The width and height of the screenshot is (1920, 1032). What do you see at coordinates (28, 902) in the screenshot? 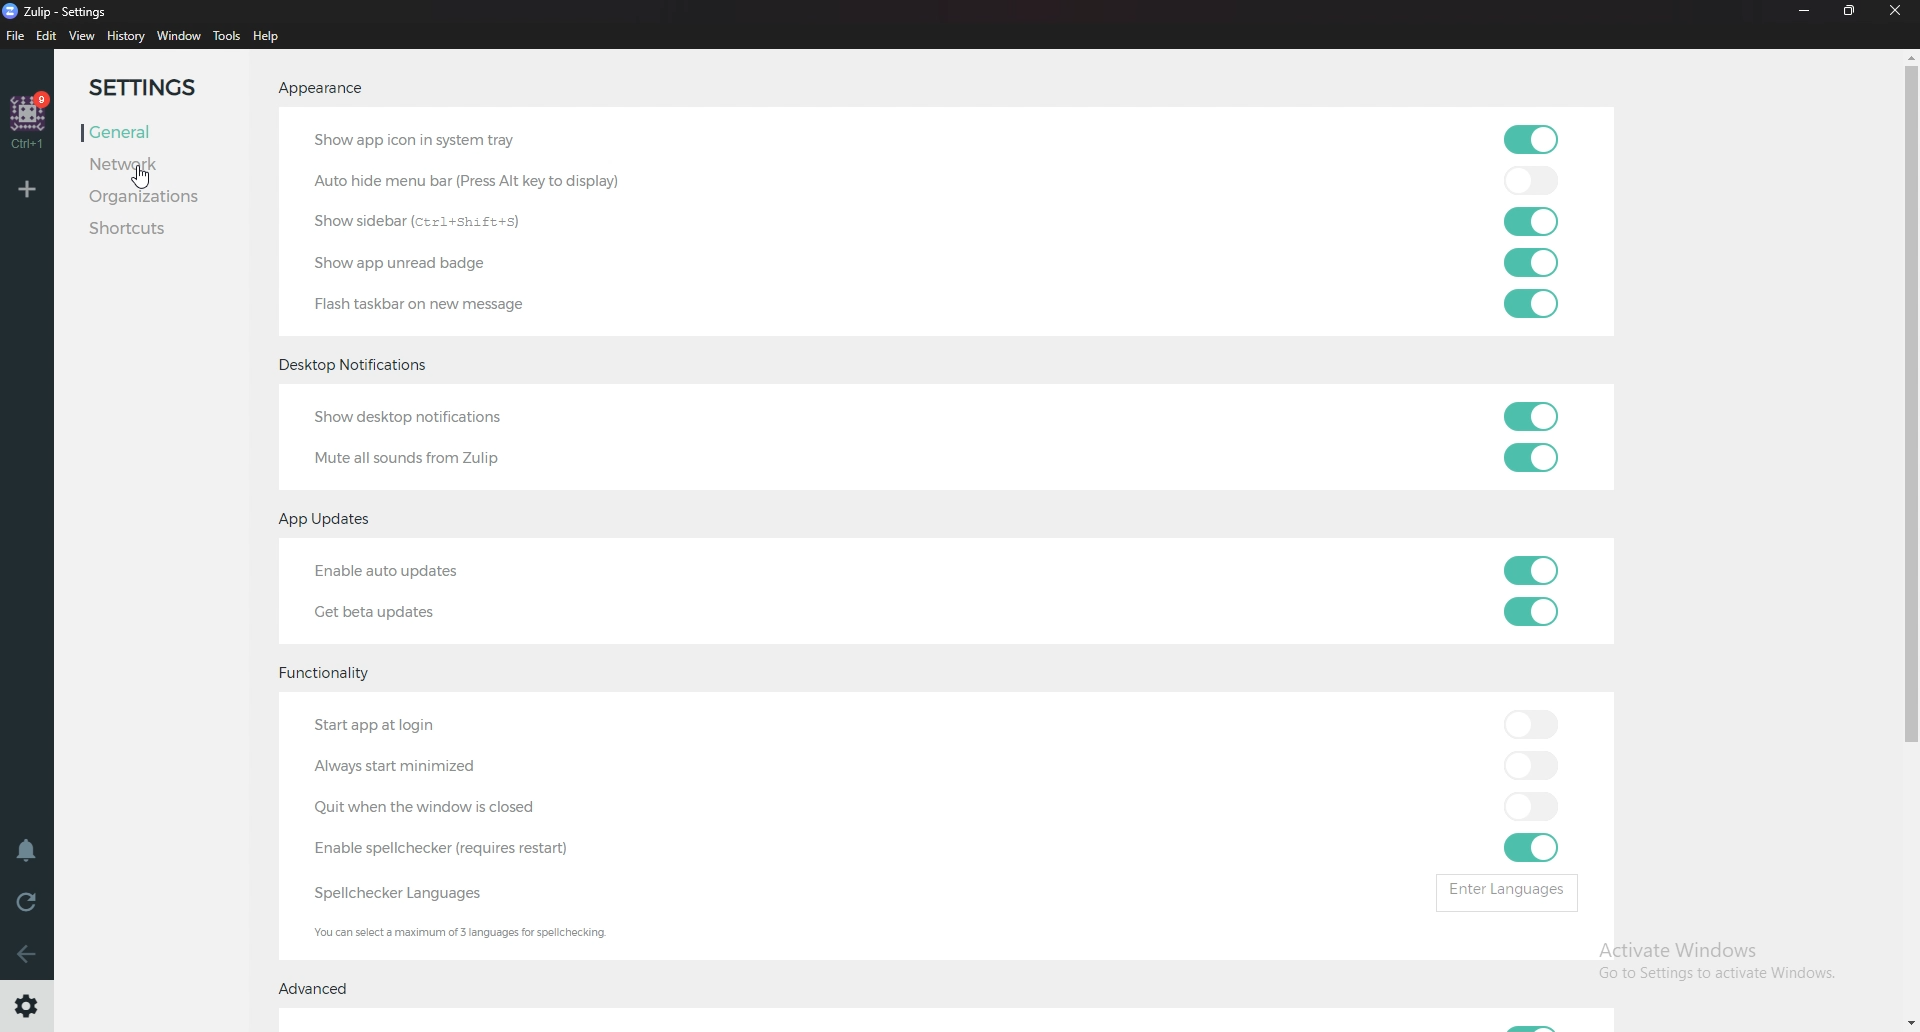
I see `reload` at bounding box center [28, 902].